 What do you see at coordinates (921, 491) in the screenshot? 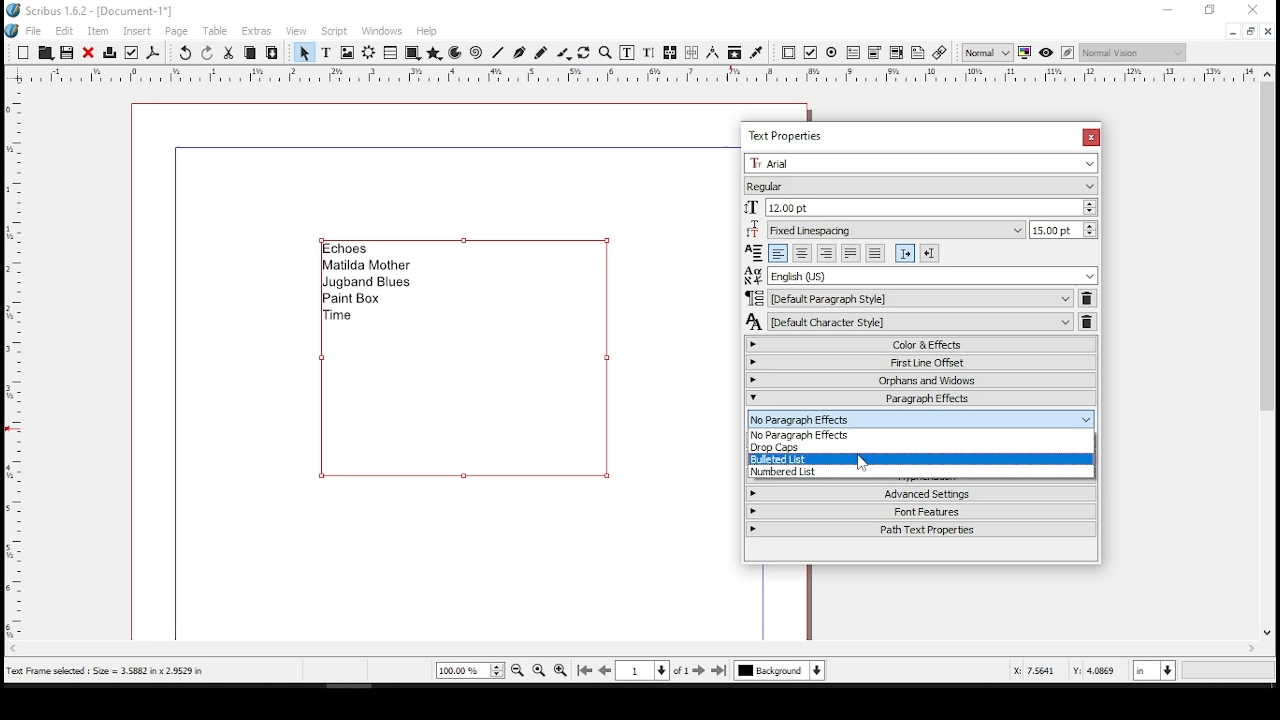
I see `advanced settings` at bounding box center [921, 491].